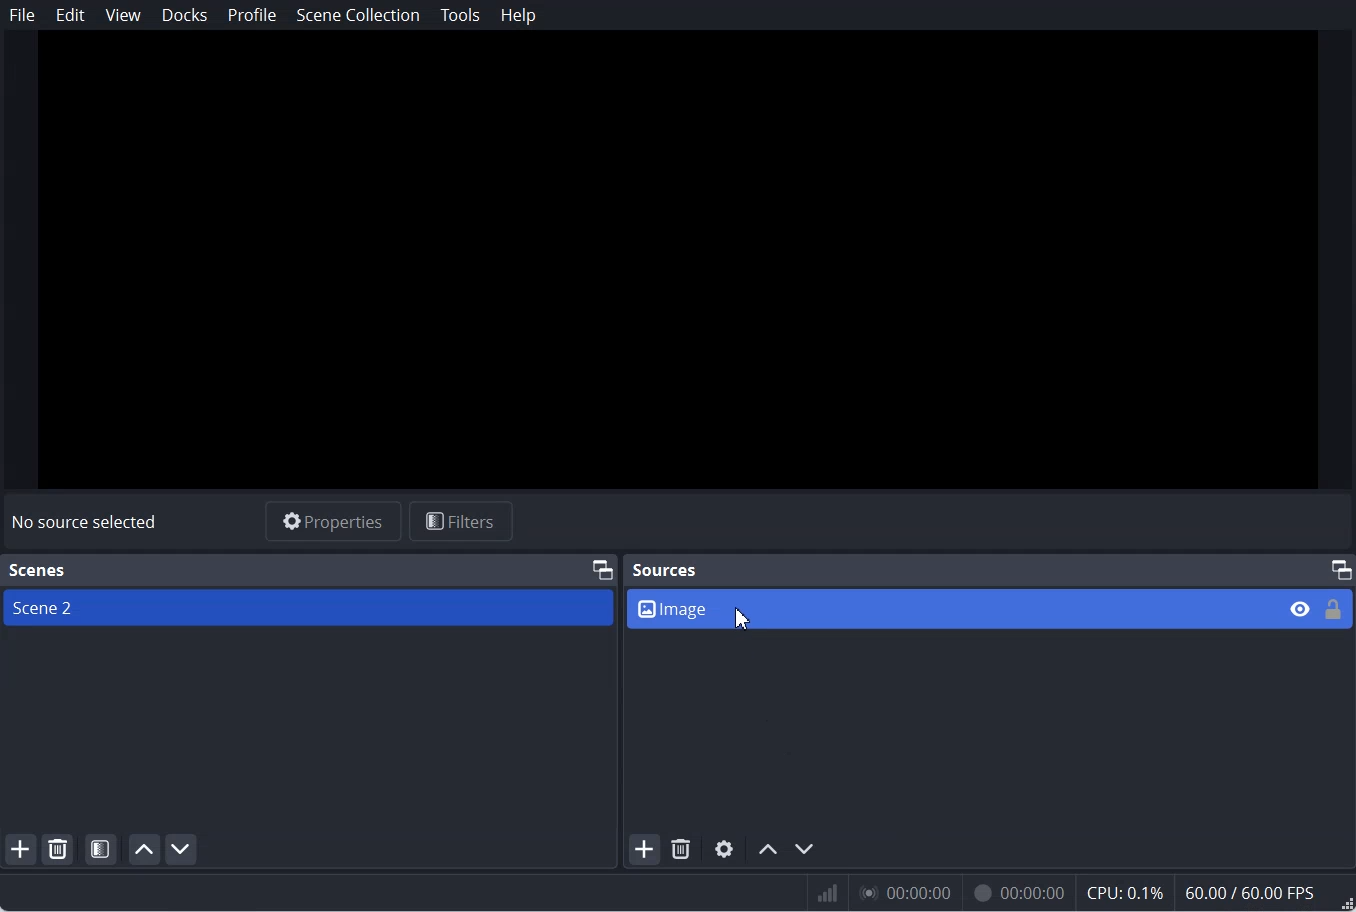  I want to click on Open source Properties, so click(724, 848).